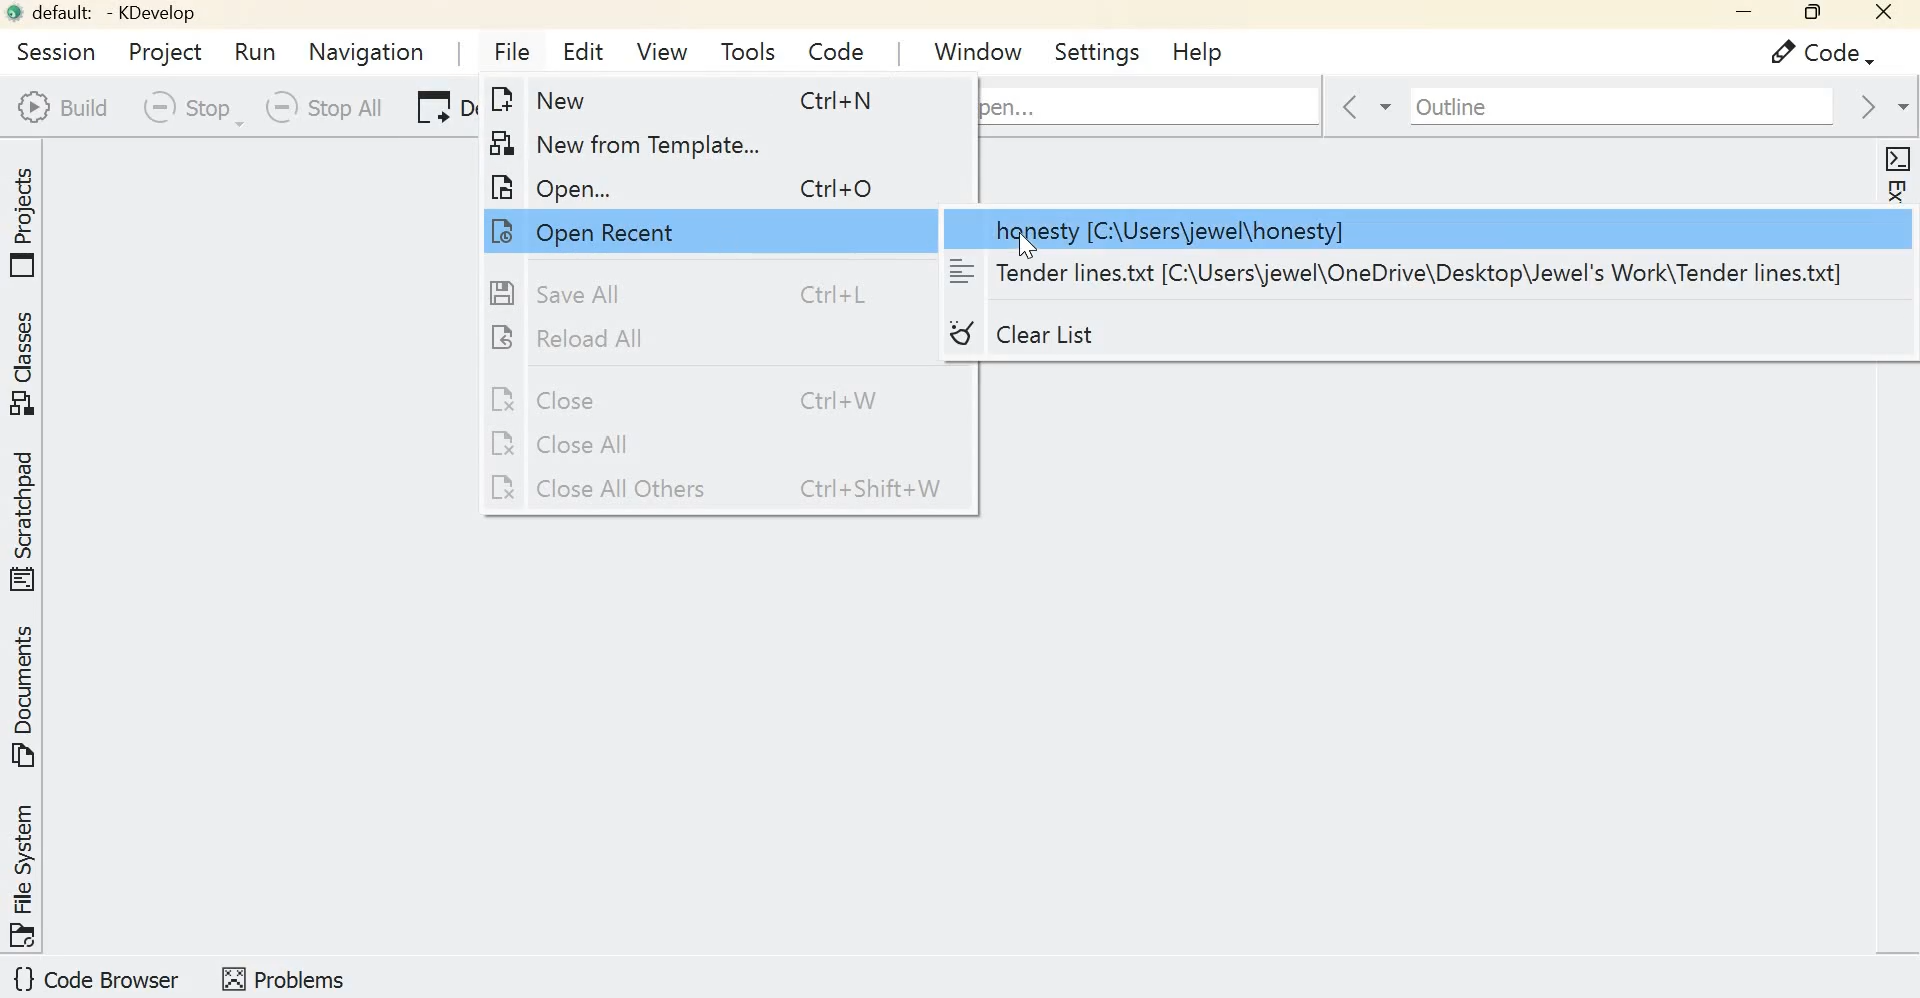 The image size is (1920, 998). I want to click on Tender lines.txt [C:\Users\jewel\OneDrive\Desktop\Jewel's Work\Tender lines.txt], so click(1399, 273).